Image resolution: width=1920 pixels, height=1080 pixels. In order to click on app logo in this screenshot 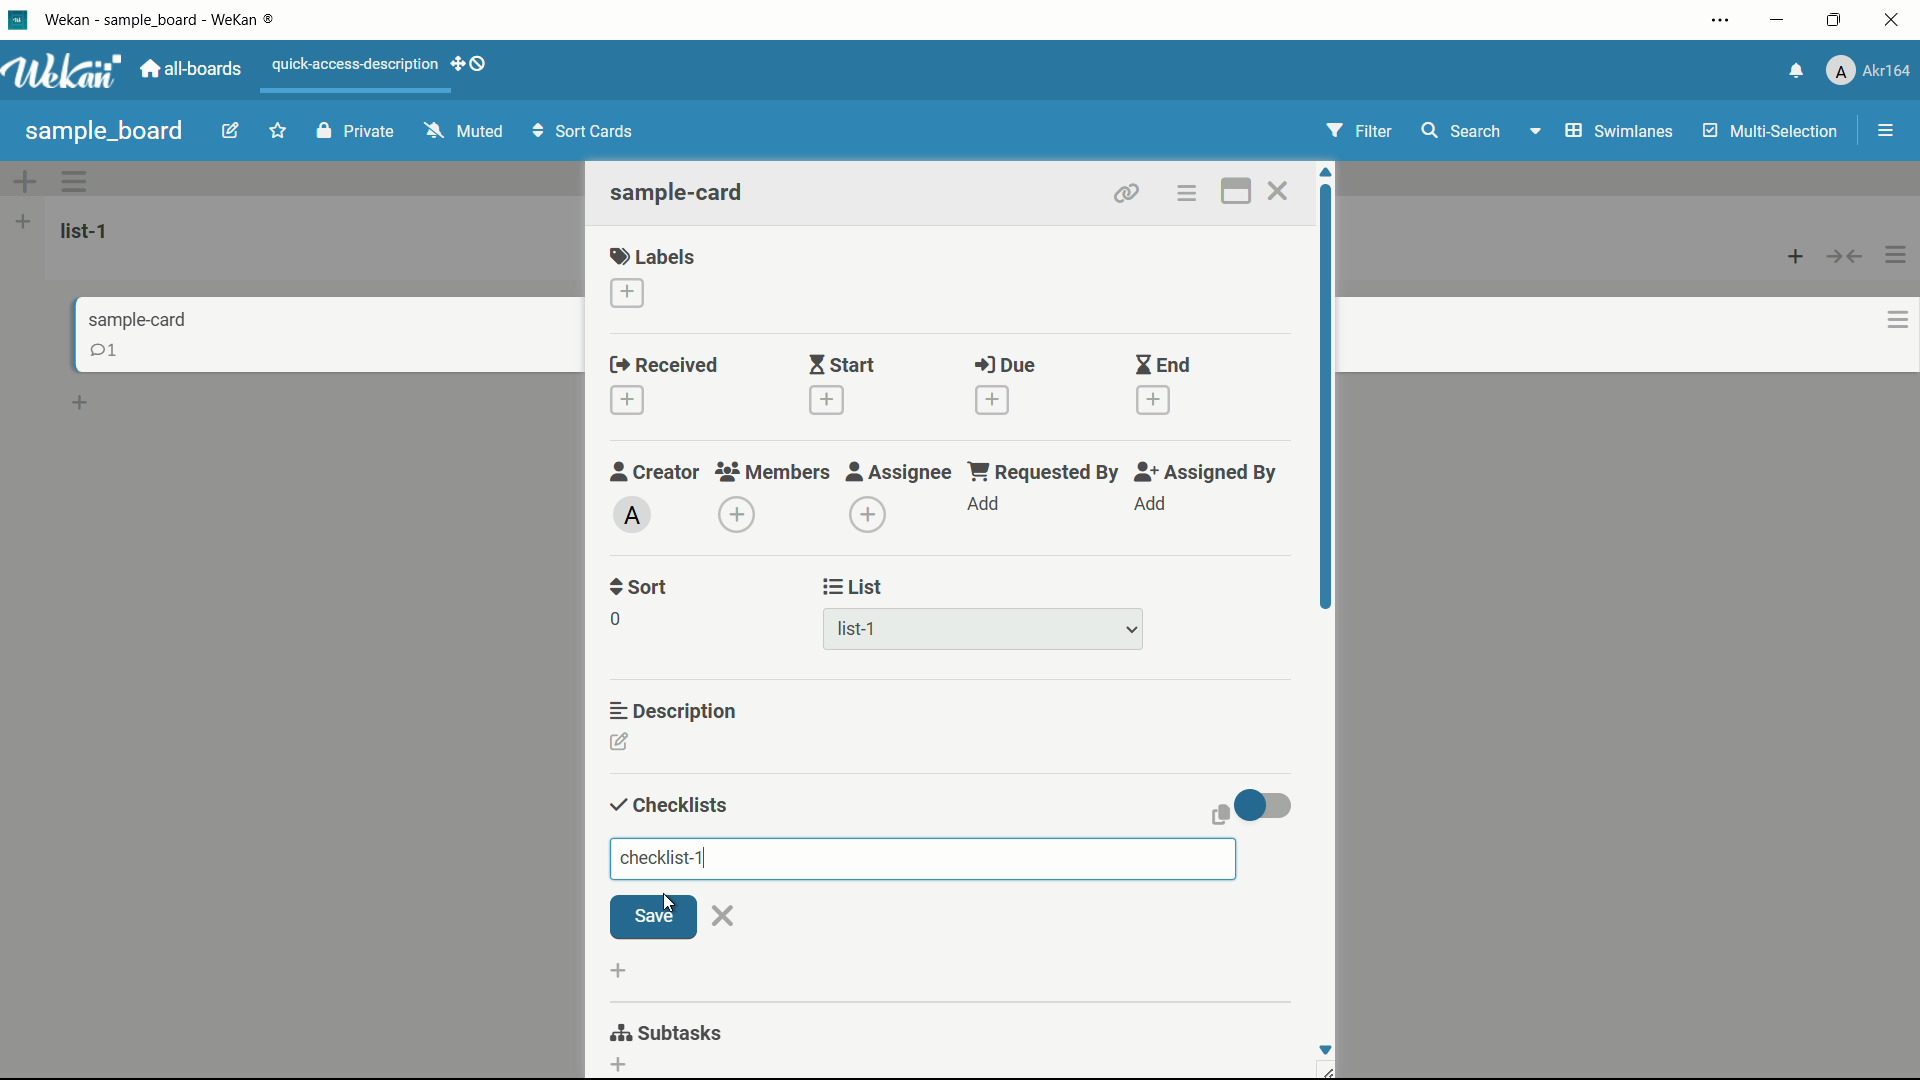, I will do `click(67, 72)`.